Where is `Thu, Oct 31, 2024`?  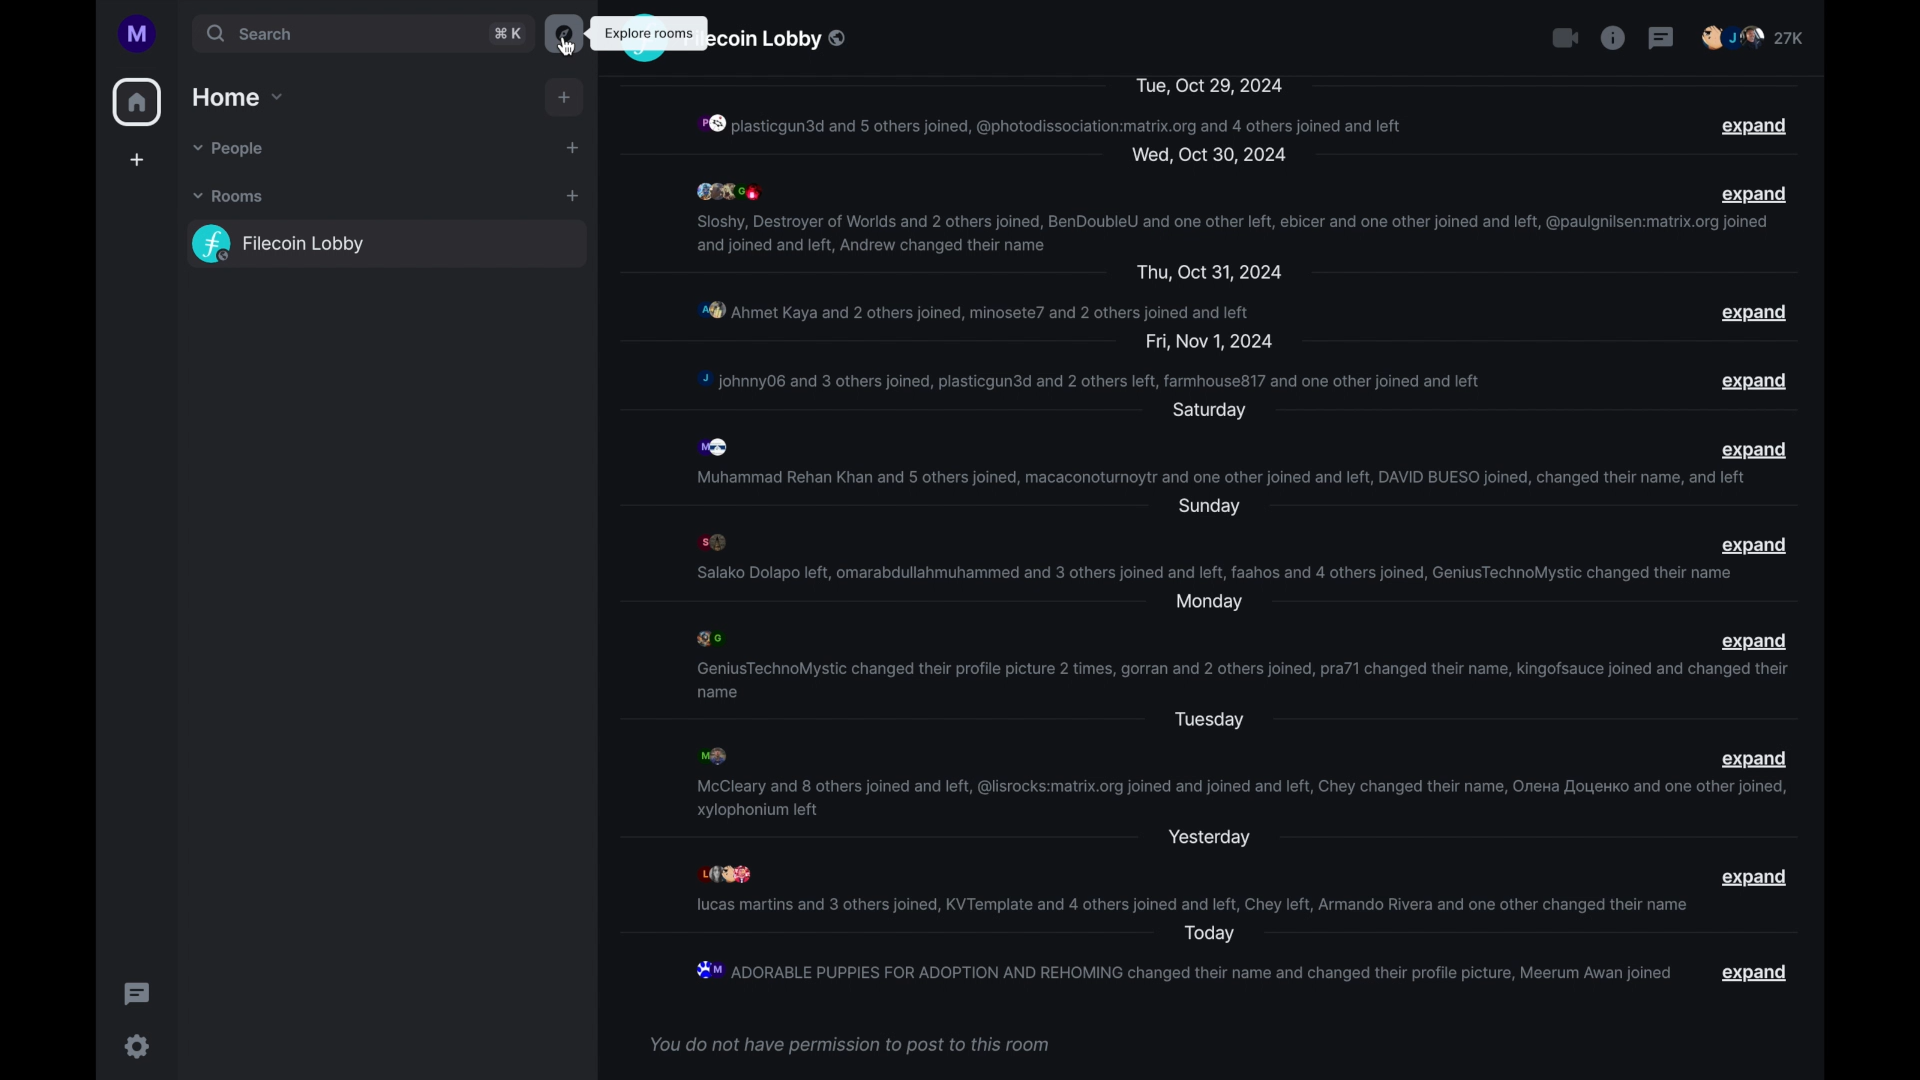 Thu, Oct 31, 2024 is located at coordinates (1212, 275).